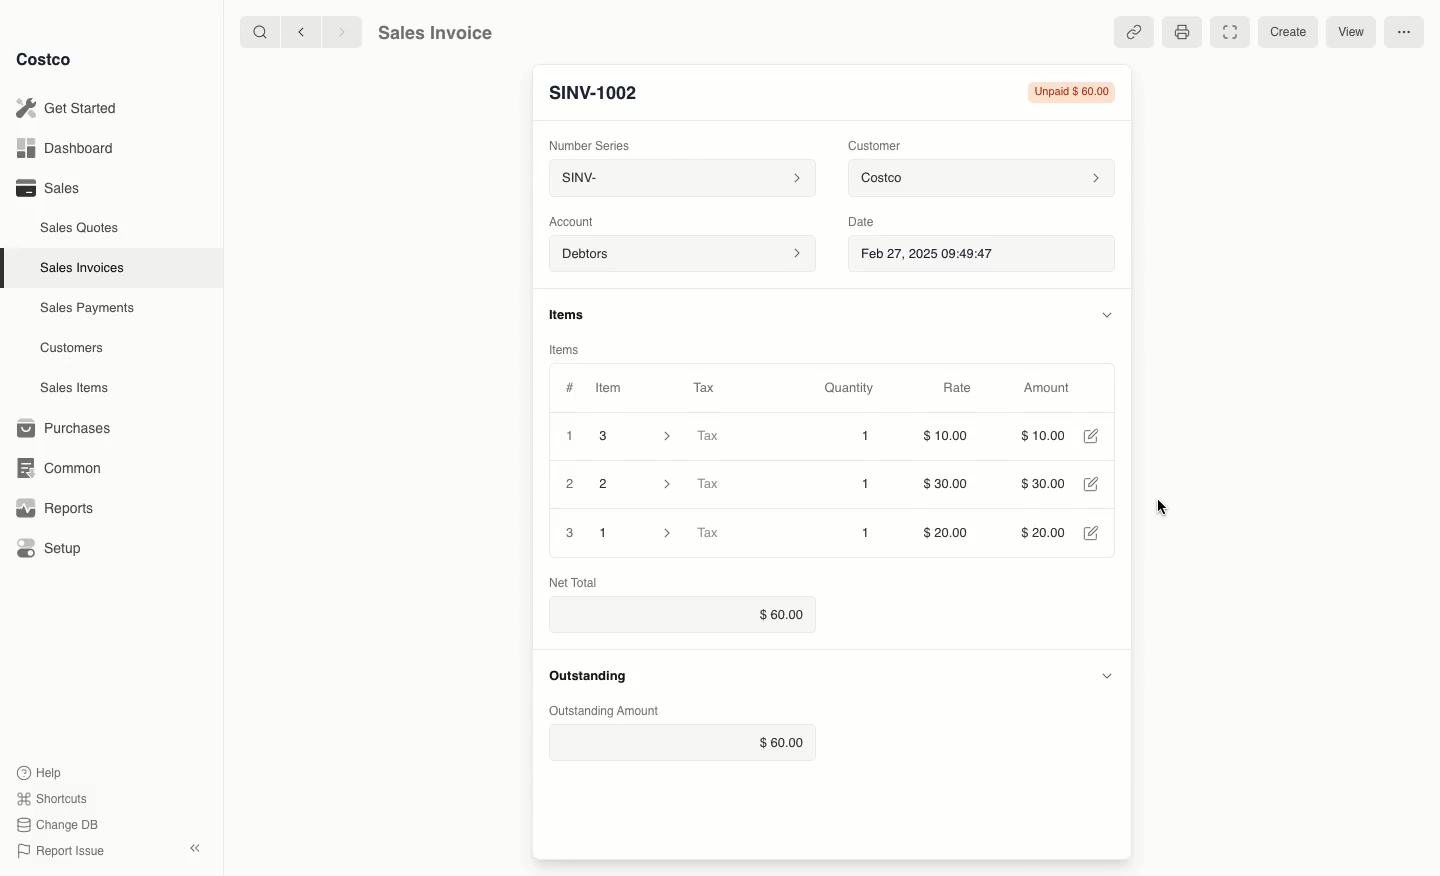 The width and height of the screenshot is (1440, 876). What do you see at coordinates (593, 93) in the screenshot?
I see `New Entry` at bounding box center [593, 93].